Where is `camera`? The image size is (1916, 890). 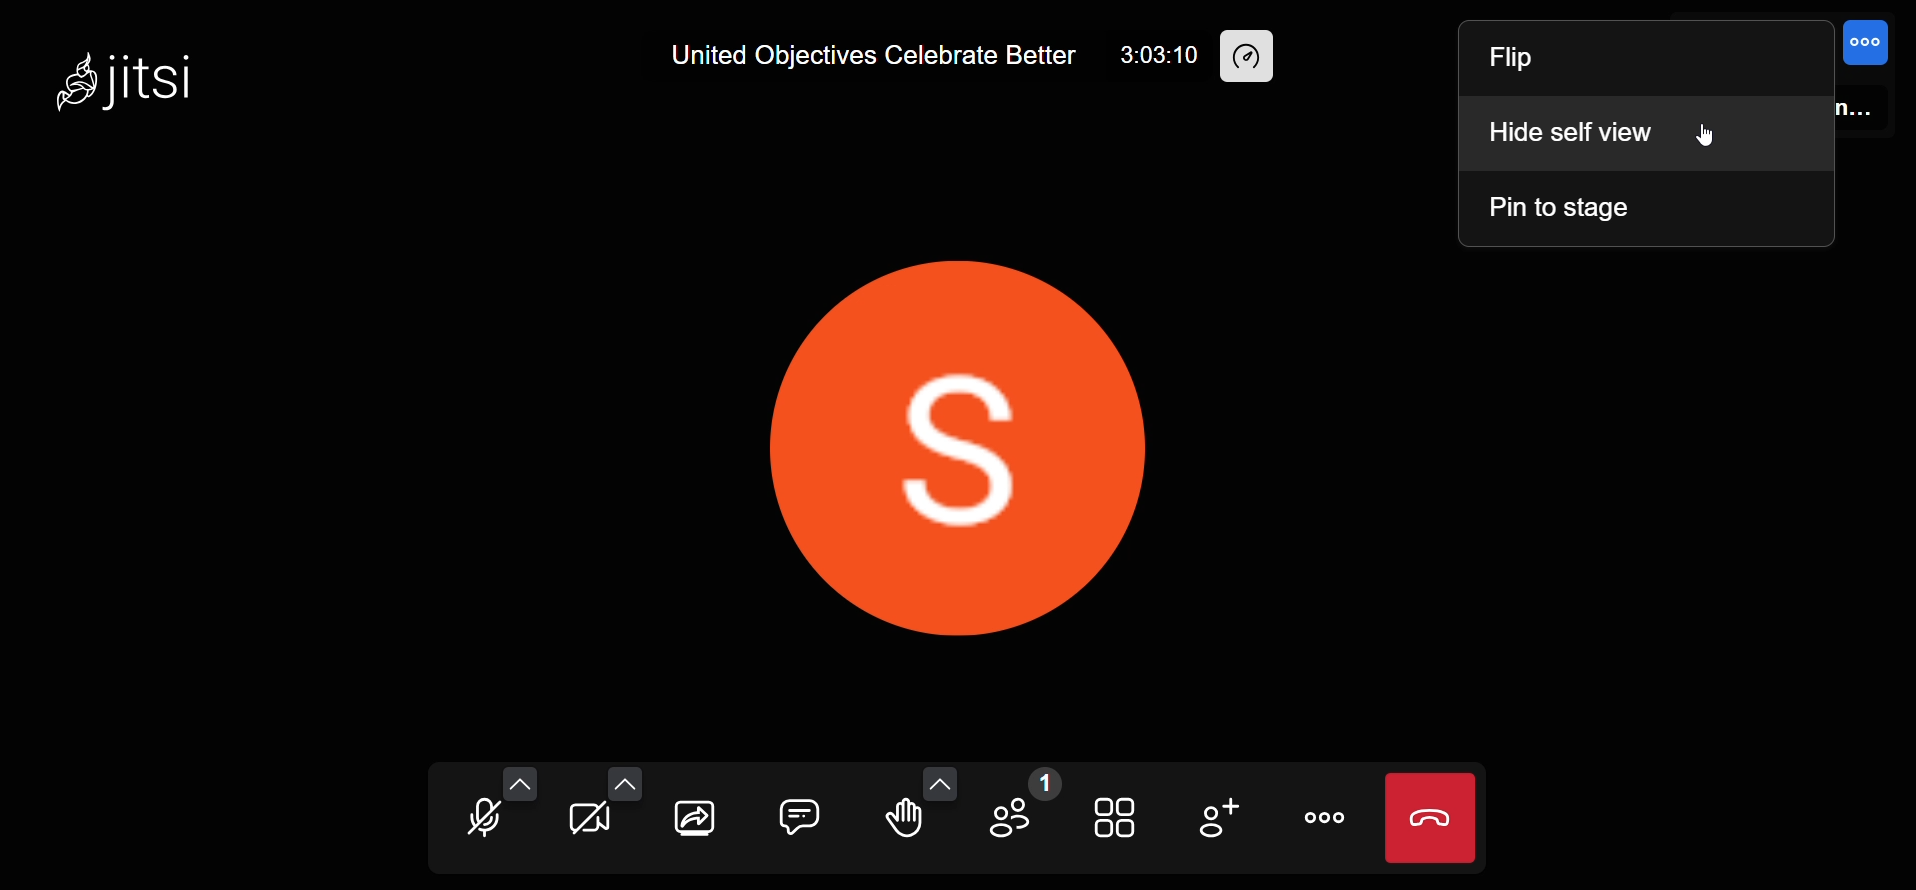 camera is located at coordinates (590, 821).